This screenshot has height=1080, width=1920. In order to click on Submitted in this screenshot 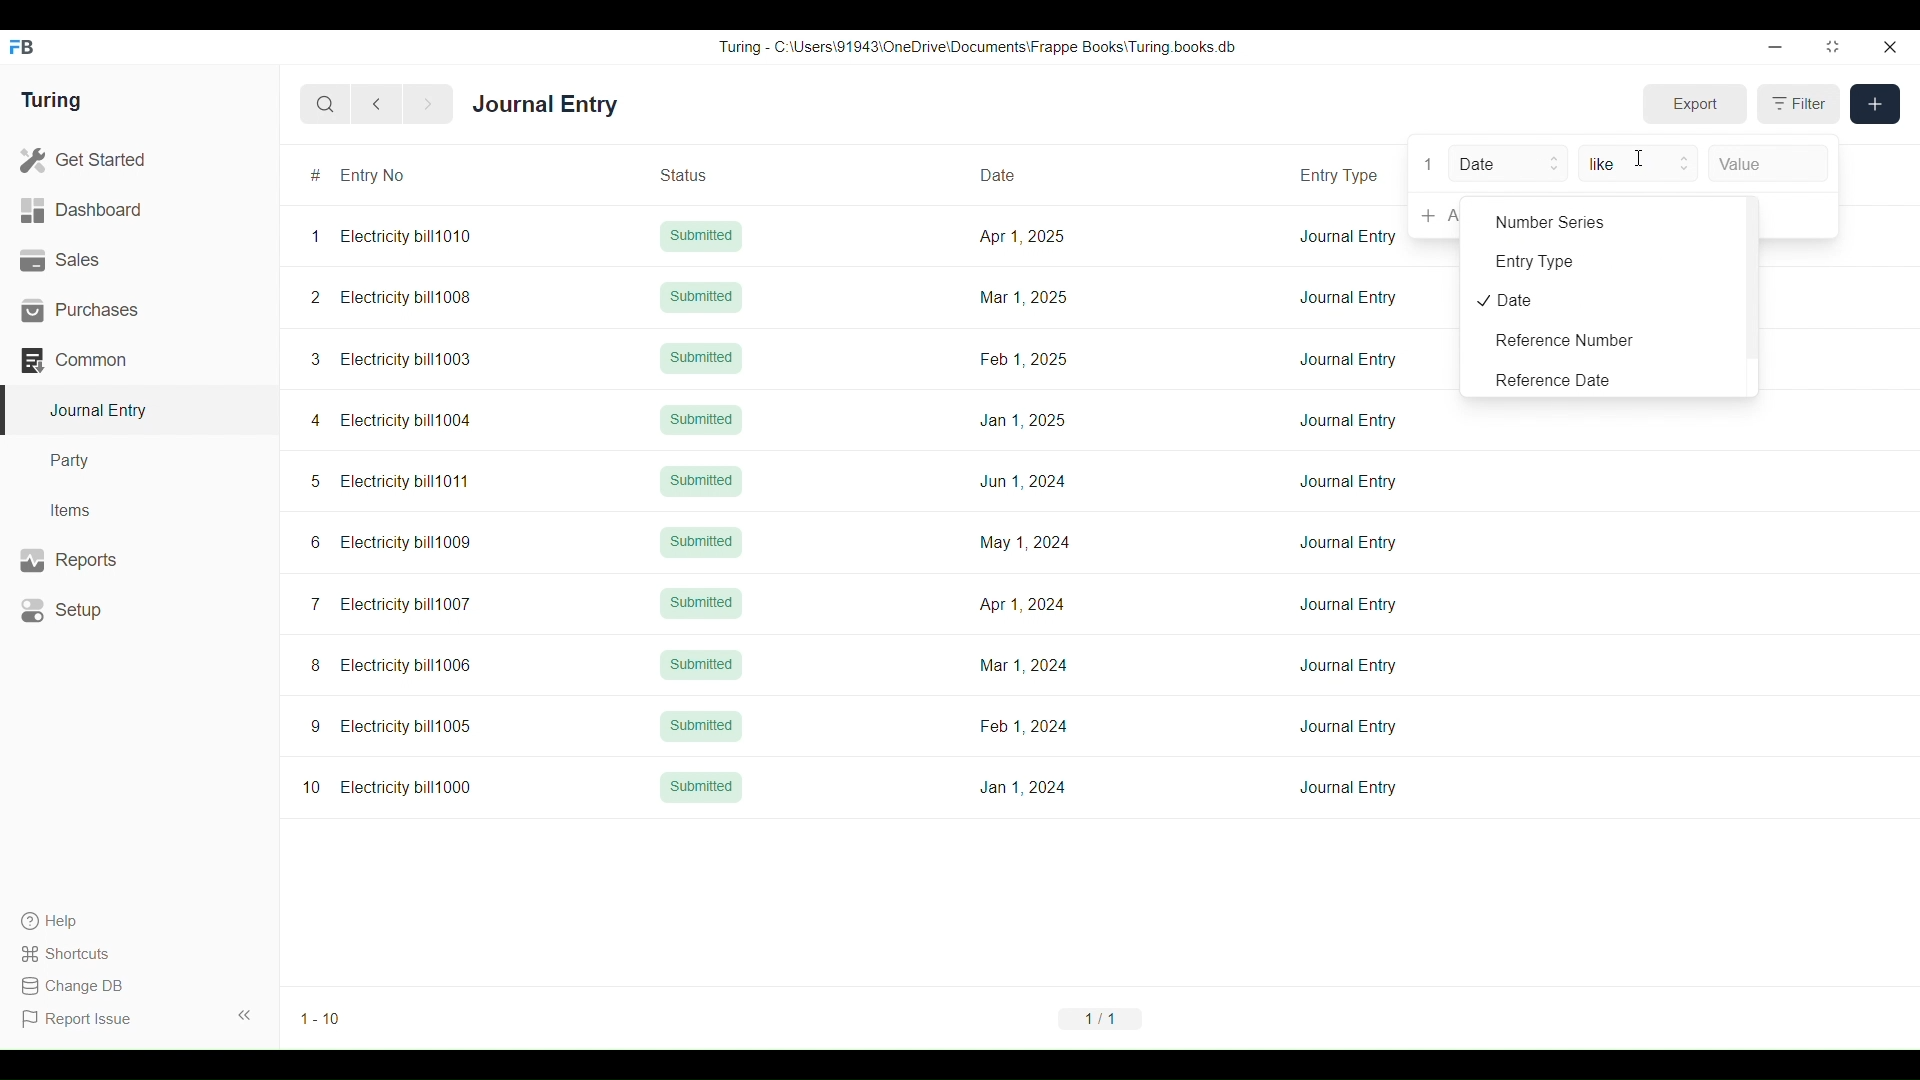, I will do `click(700, 420)`.